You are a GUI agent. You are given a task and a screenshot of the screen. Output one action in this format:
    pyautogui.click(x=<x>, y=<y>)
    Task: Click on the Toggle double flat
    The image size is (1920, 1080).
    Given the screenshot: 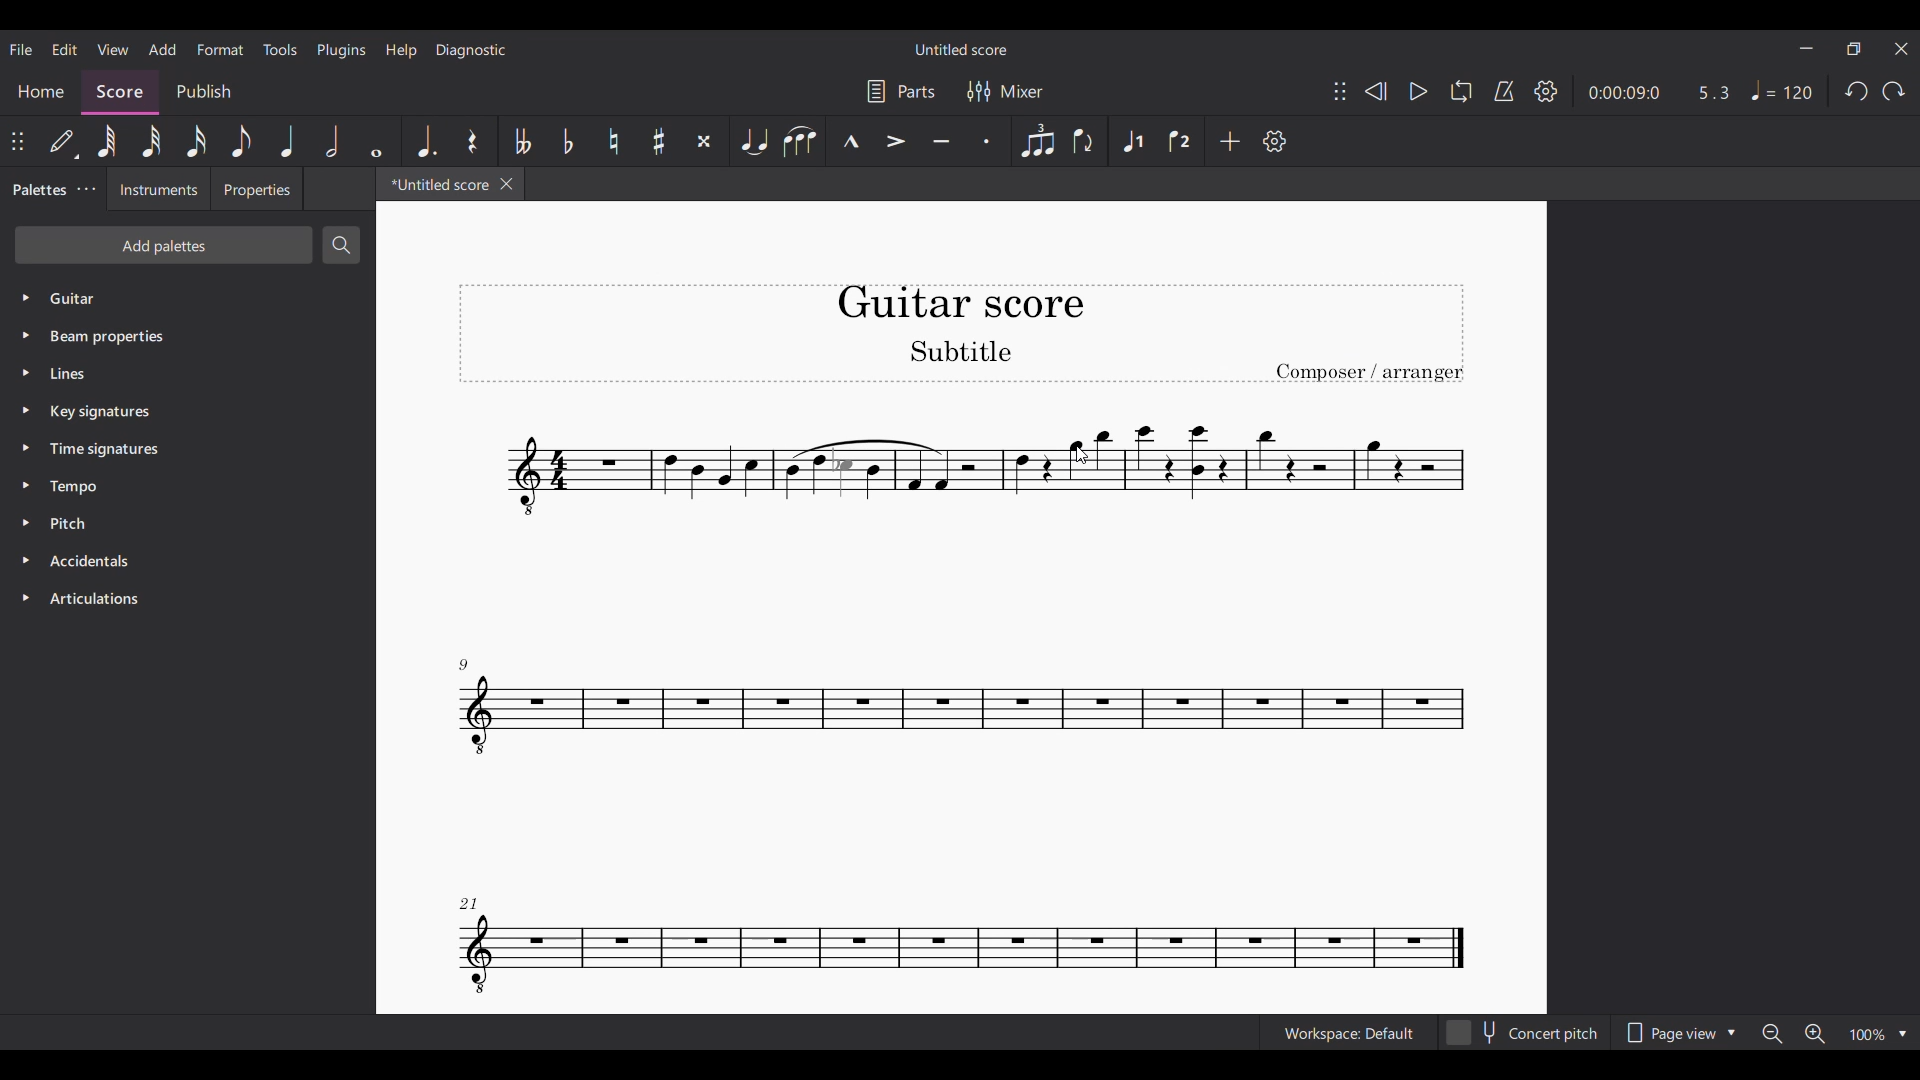 What is the action you would take?
    pyautogui.click(x=522, y=141)
    